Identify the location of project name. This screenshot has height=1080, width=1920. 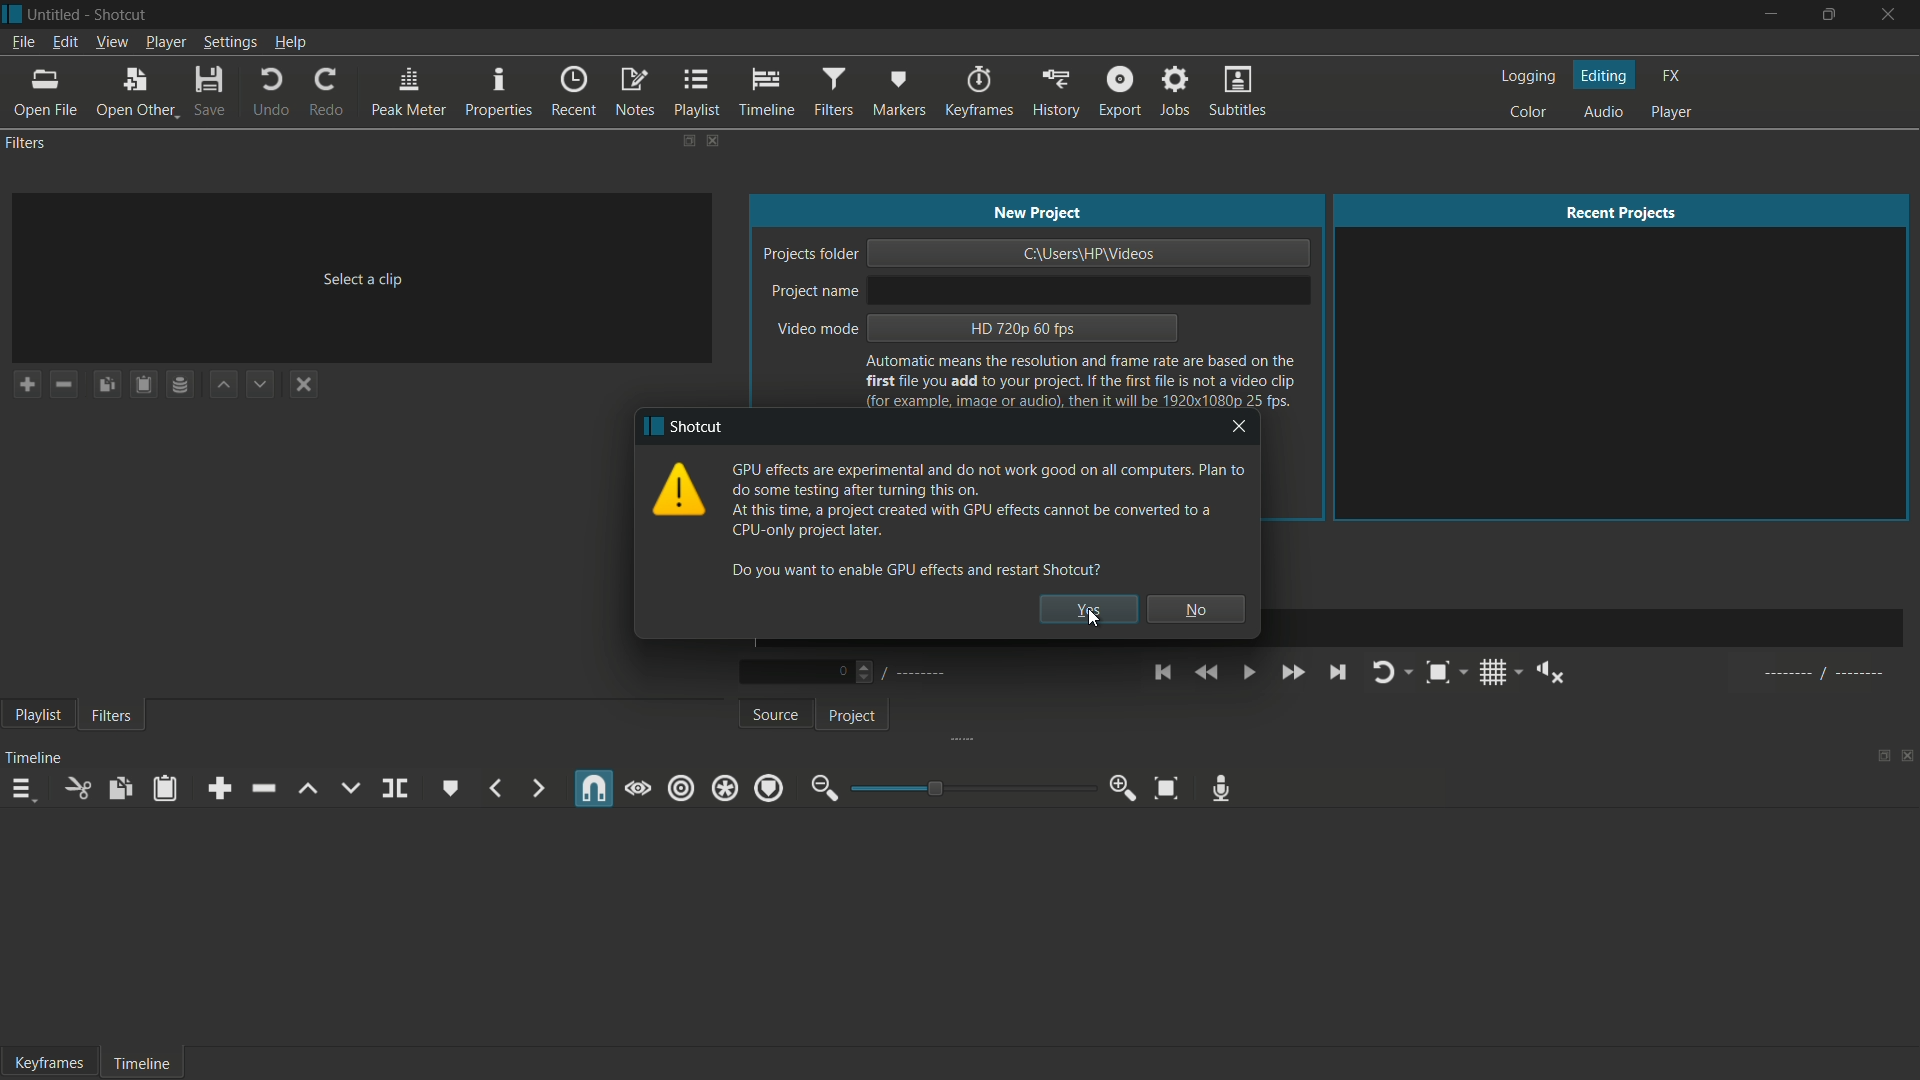
(815, 292).